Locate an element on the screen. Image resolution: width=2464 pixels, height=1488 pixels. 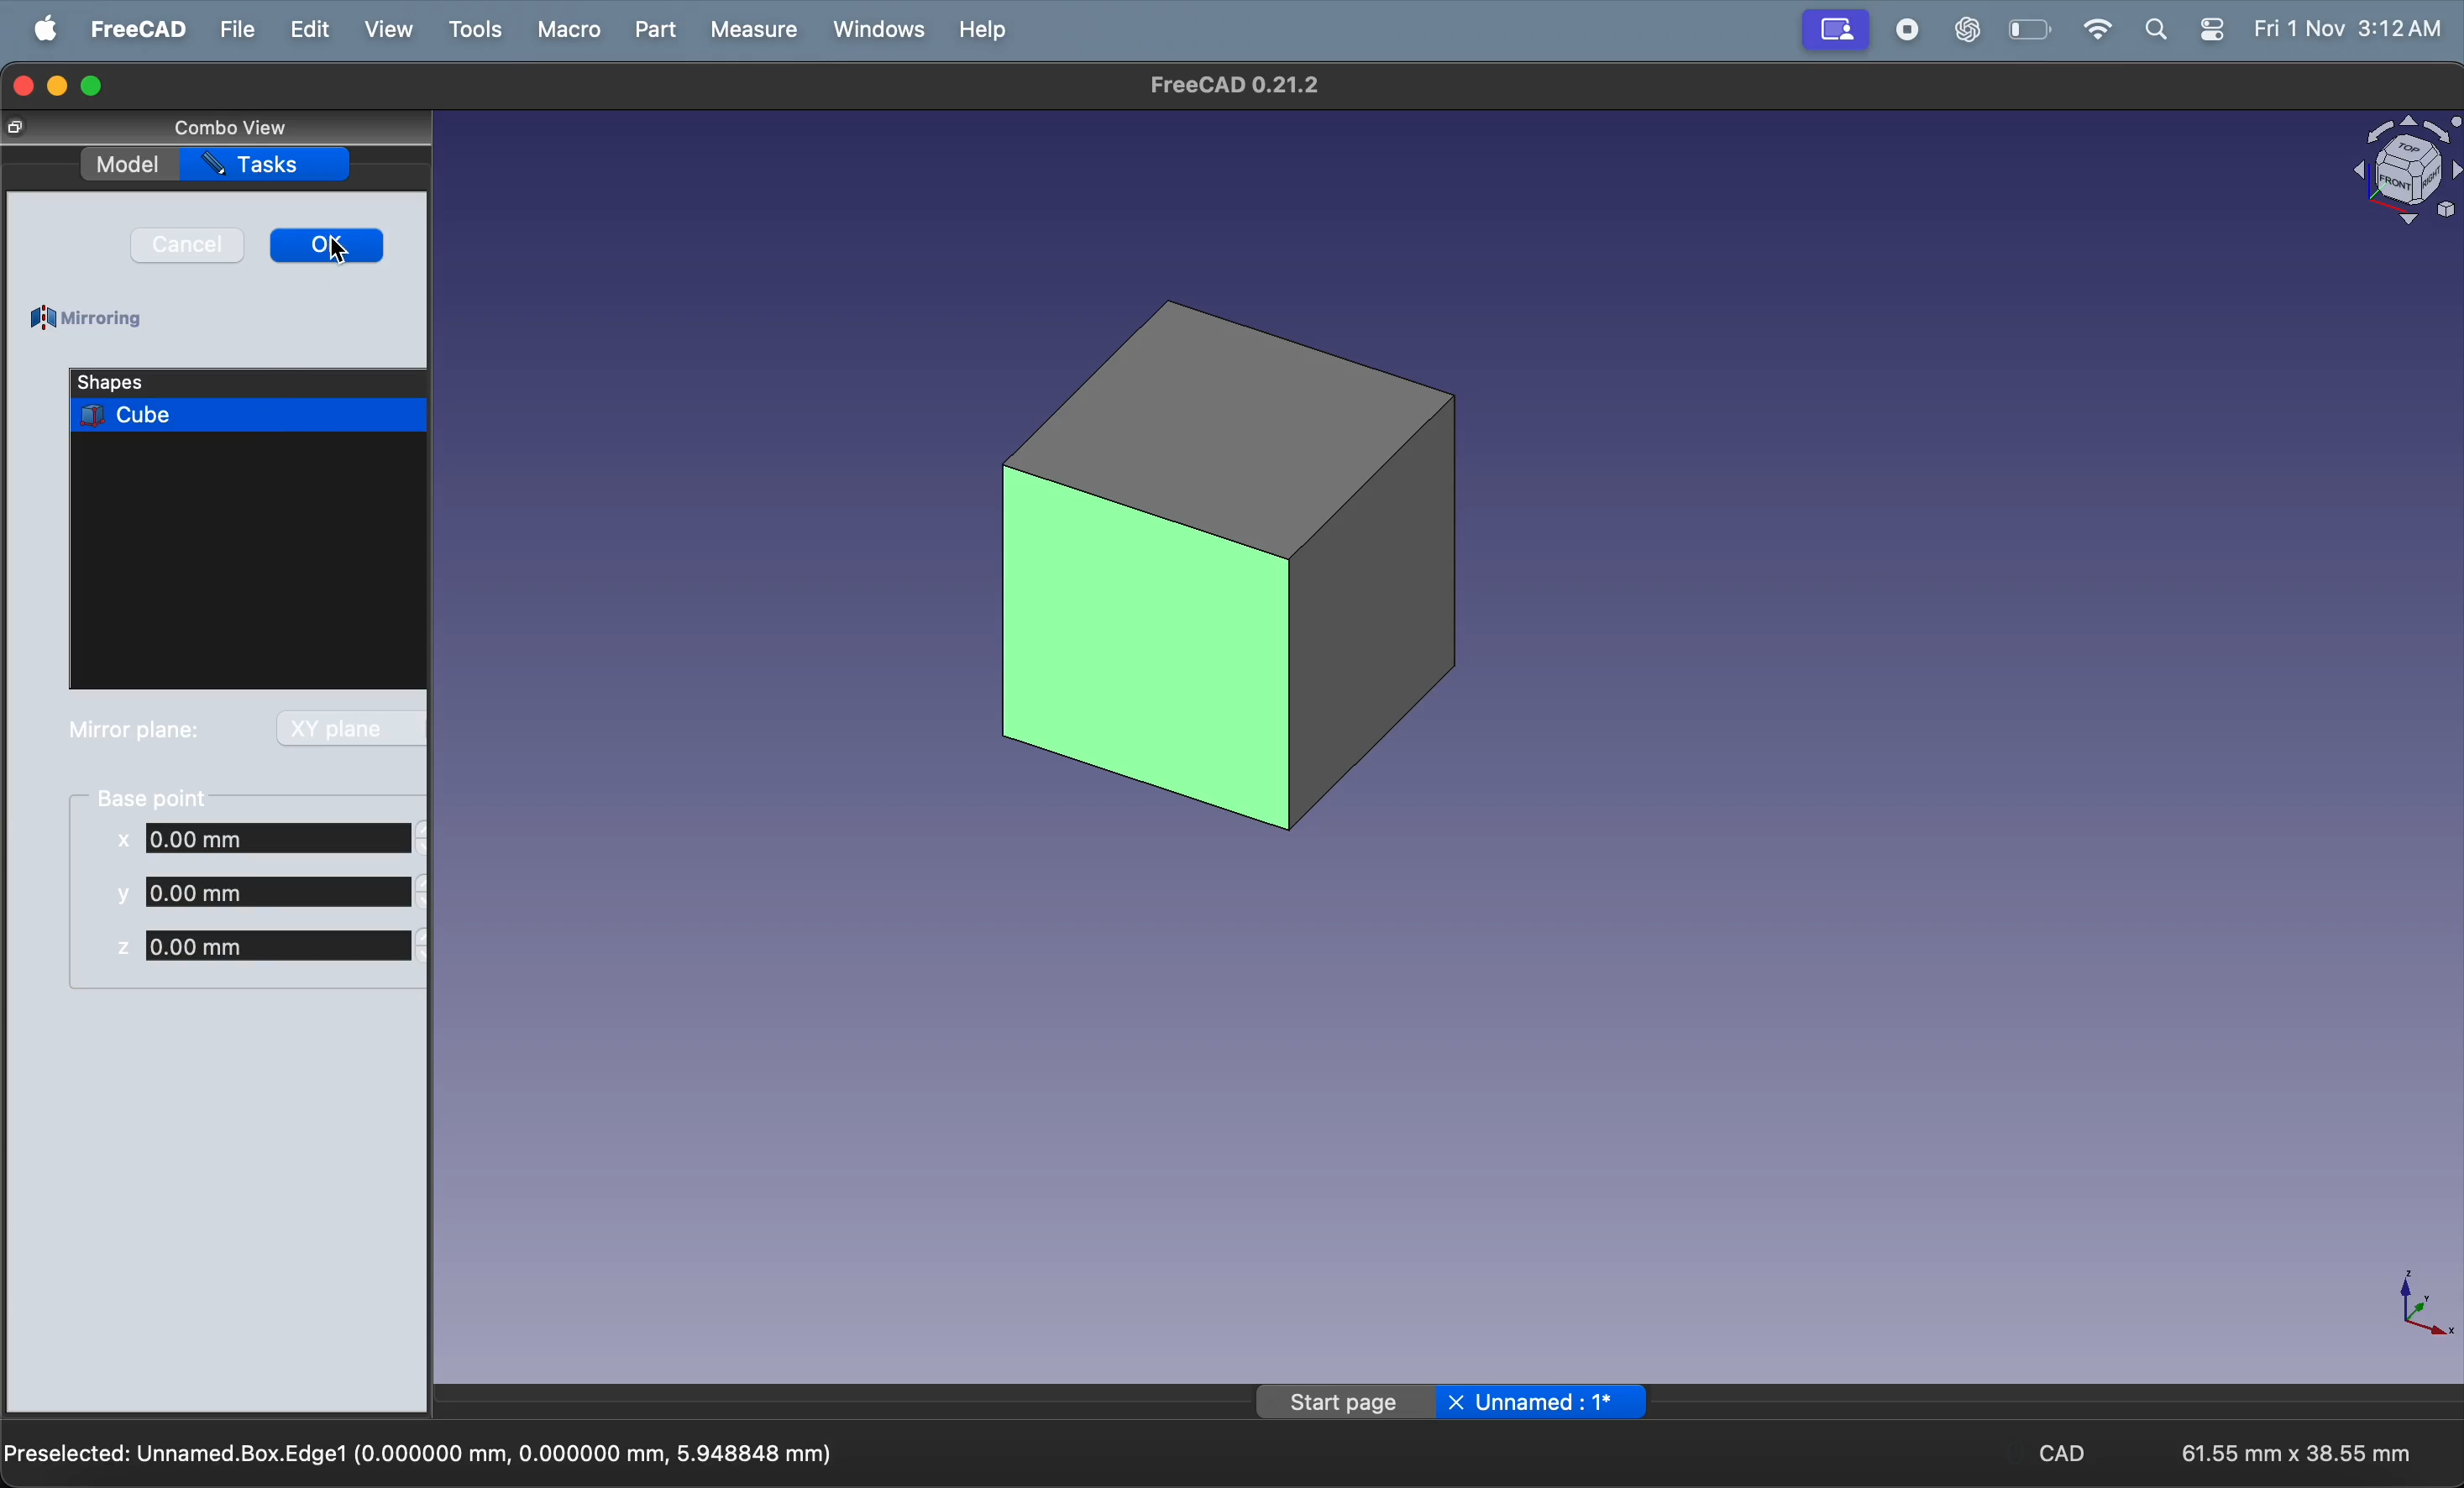
z cordinate is located at coordinates (267, 945).